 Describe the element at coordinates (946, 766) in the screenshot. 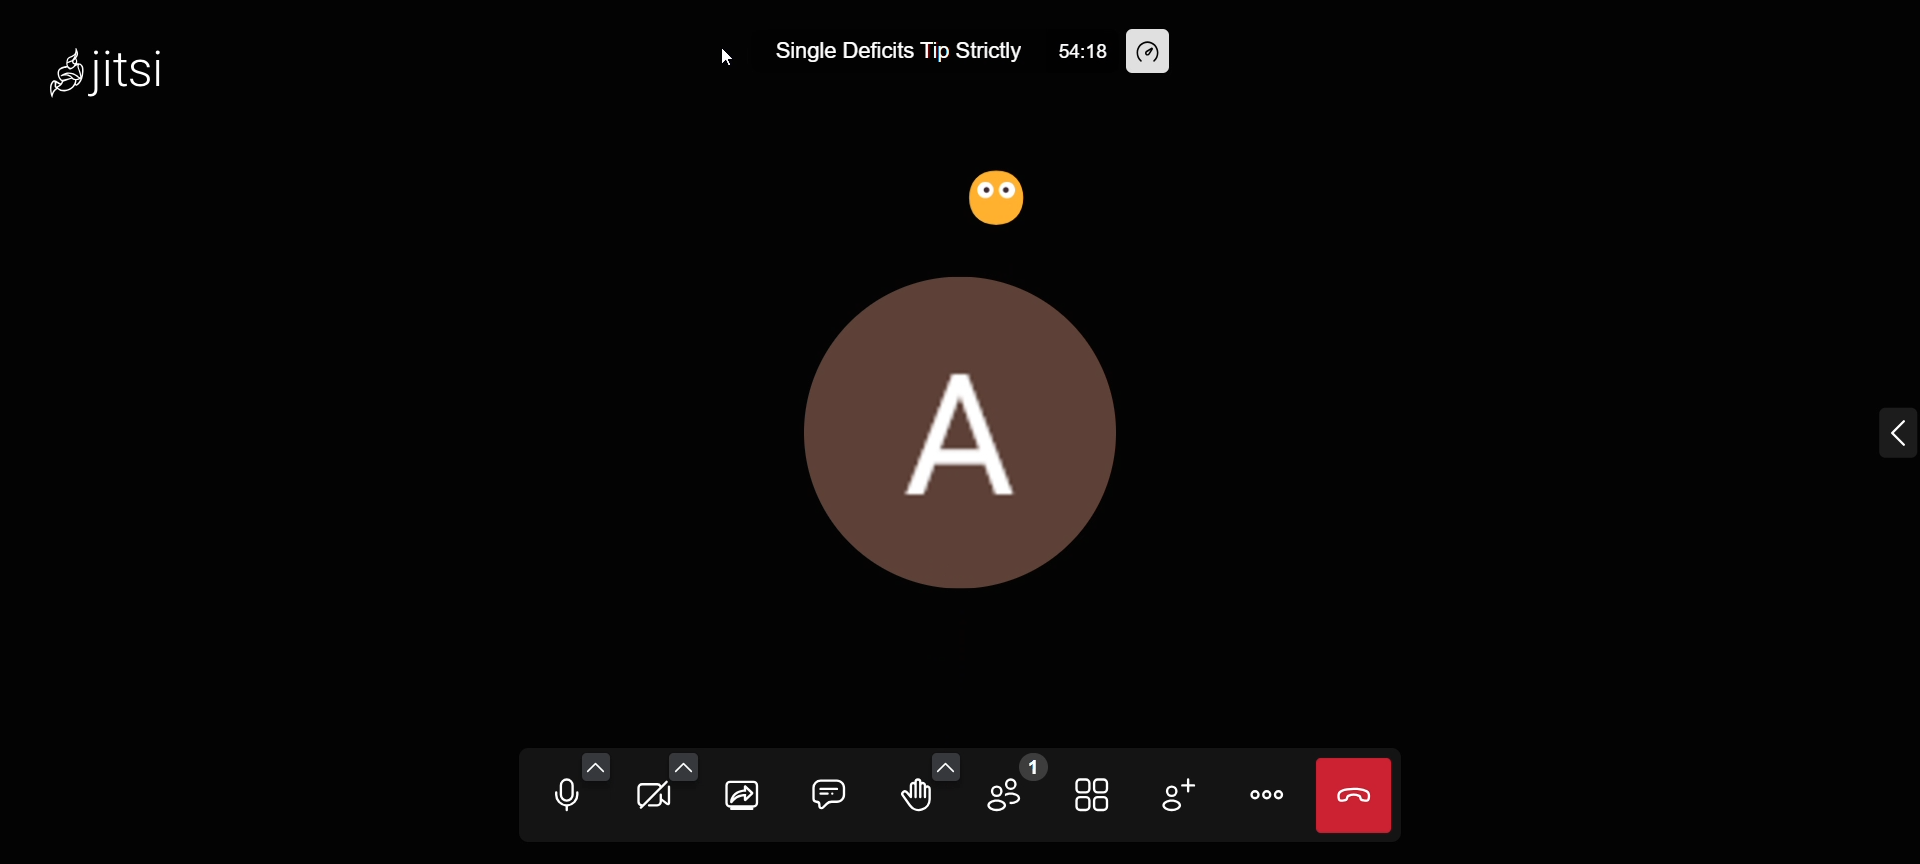

I see `more emojis` at that location.